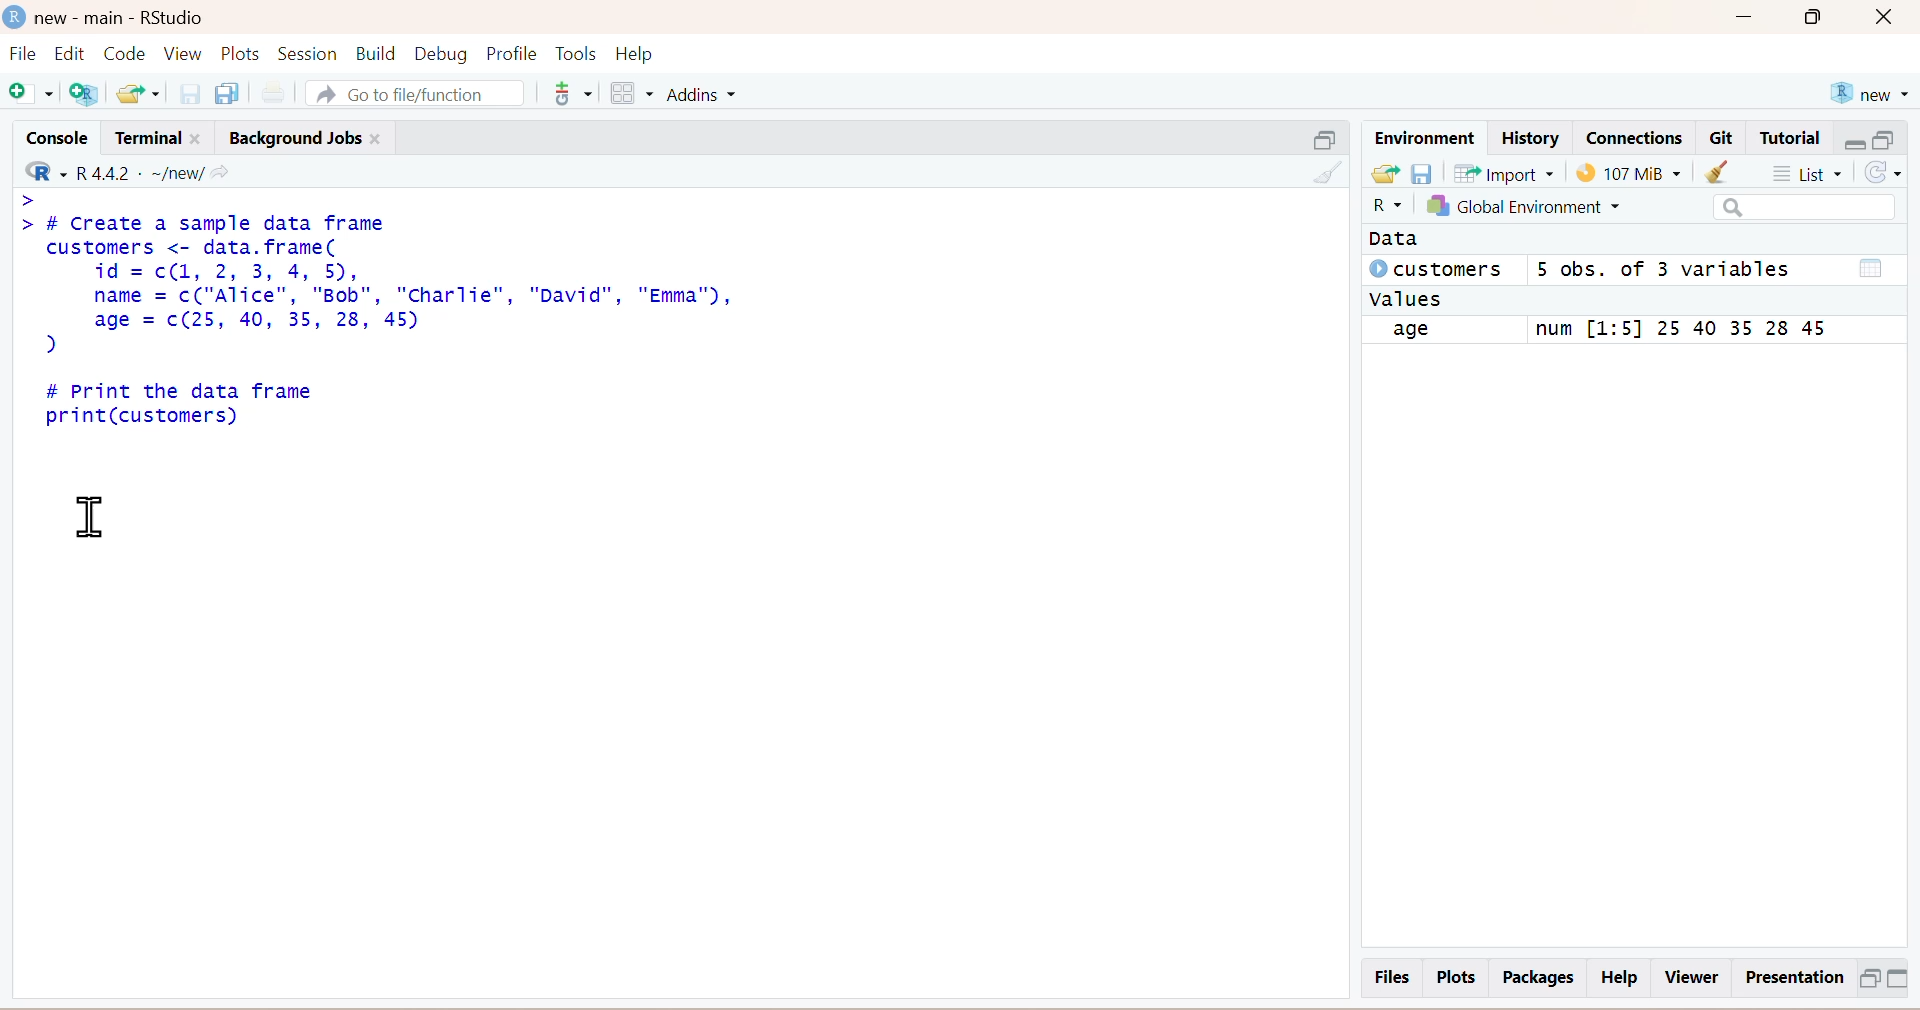  I want to click on refresh, so click(1891, 175).